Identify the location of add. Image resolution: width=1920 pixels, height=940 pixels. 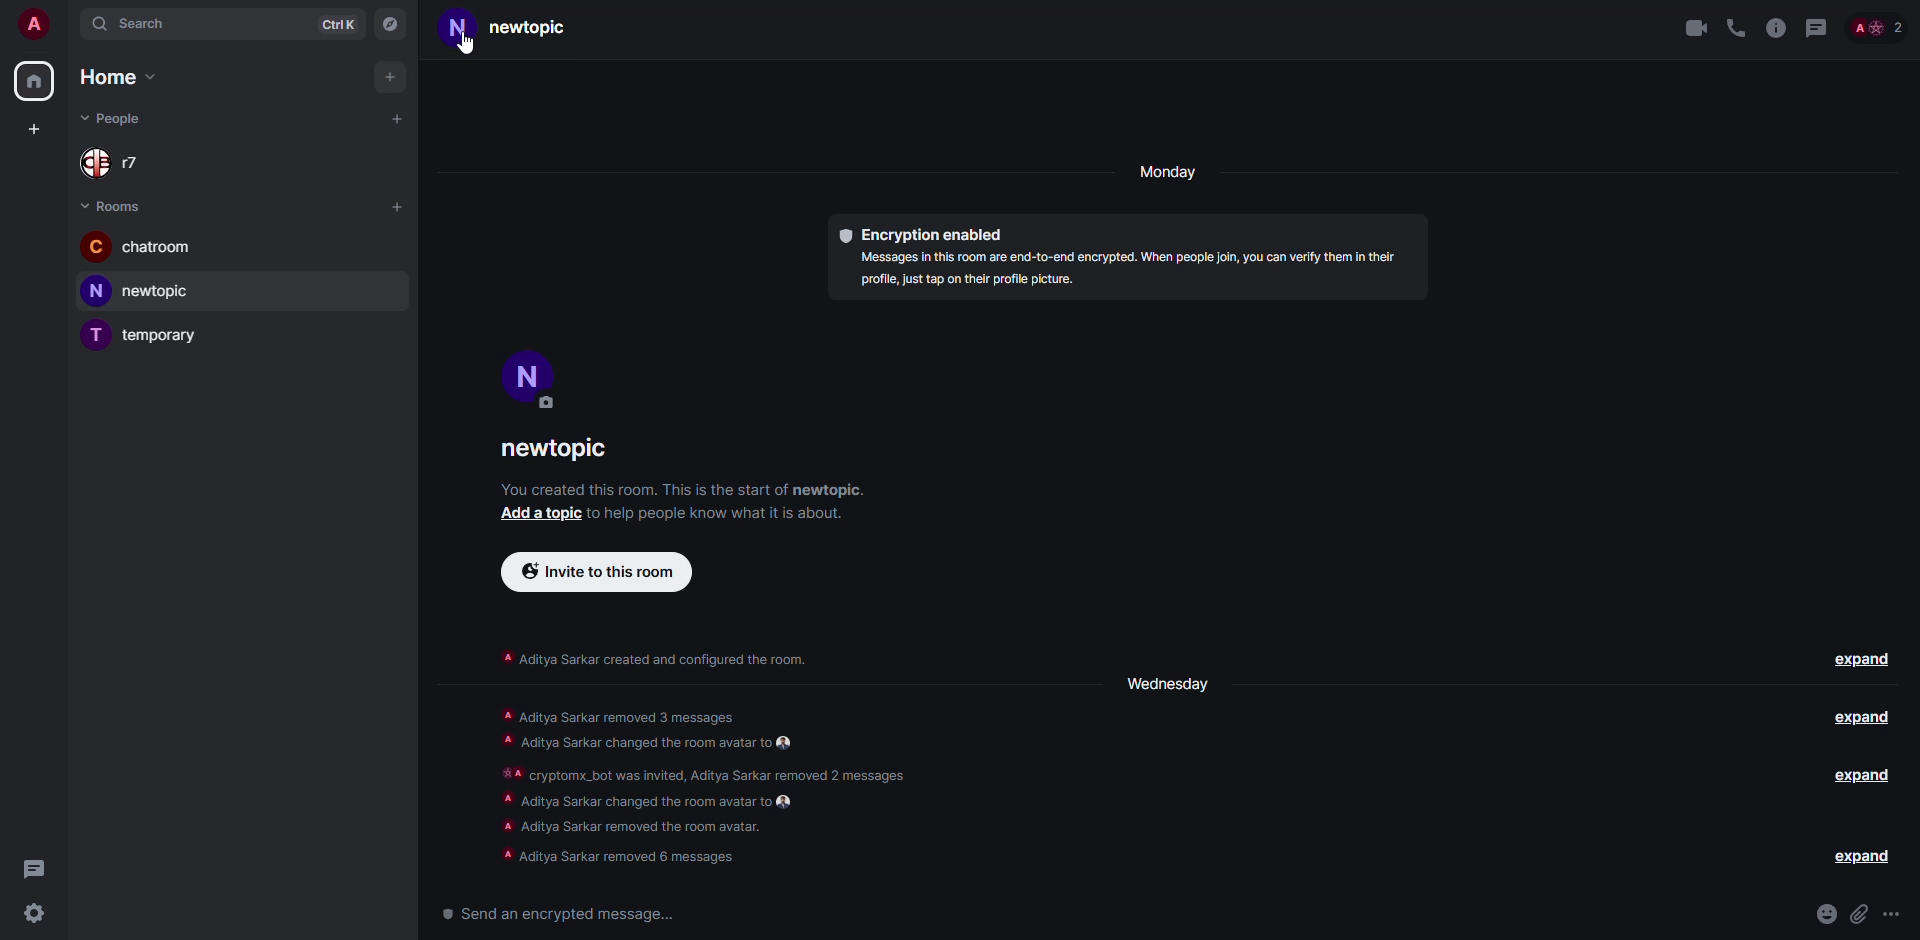
(394, 206).